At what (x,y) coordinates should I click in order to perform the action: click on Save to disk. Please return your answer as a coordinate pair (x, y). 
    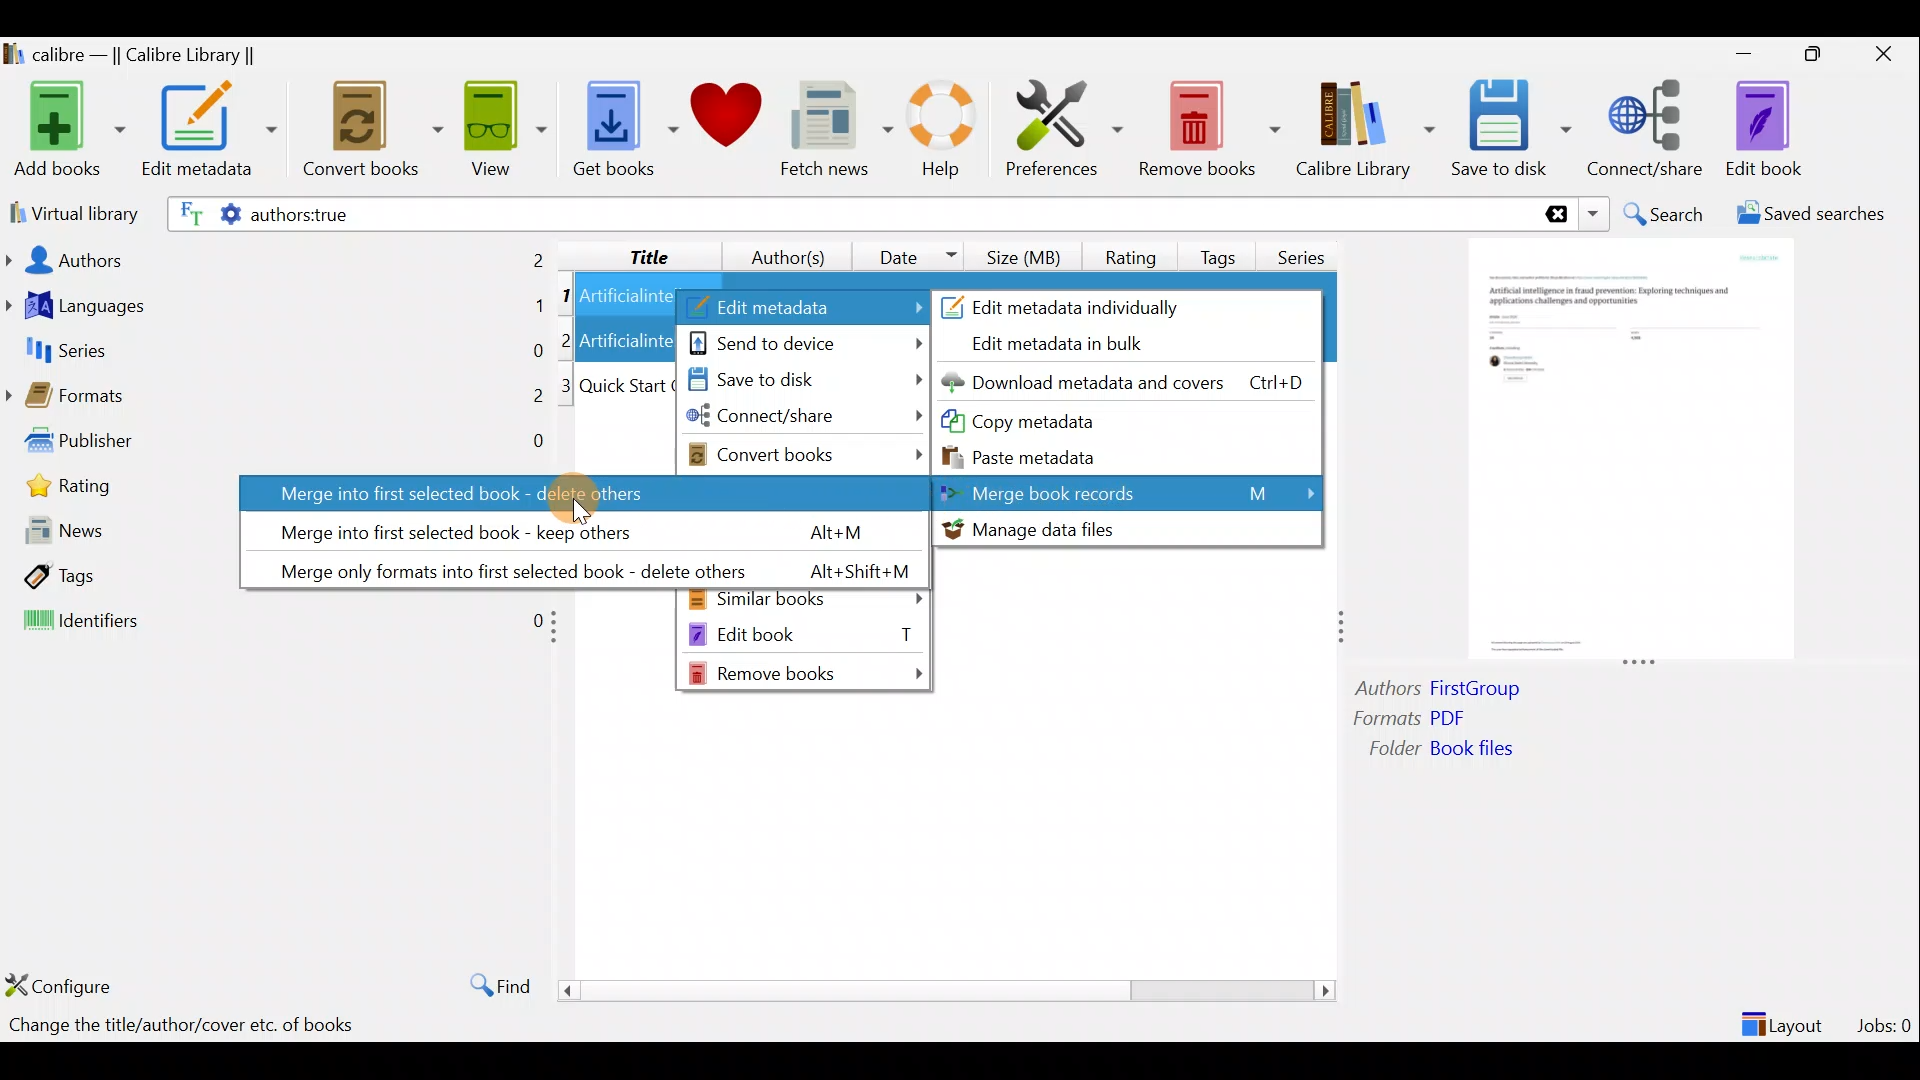
    Looking at the image, I should click on (801, 381).